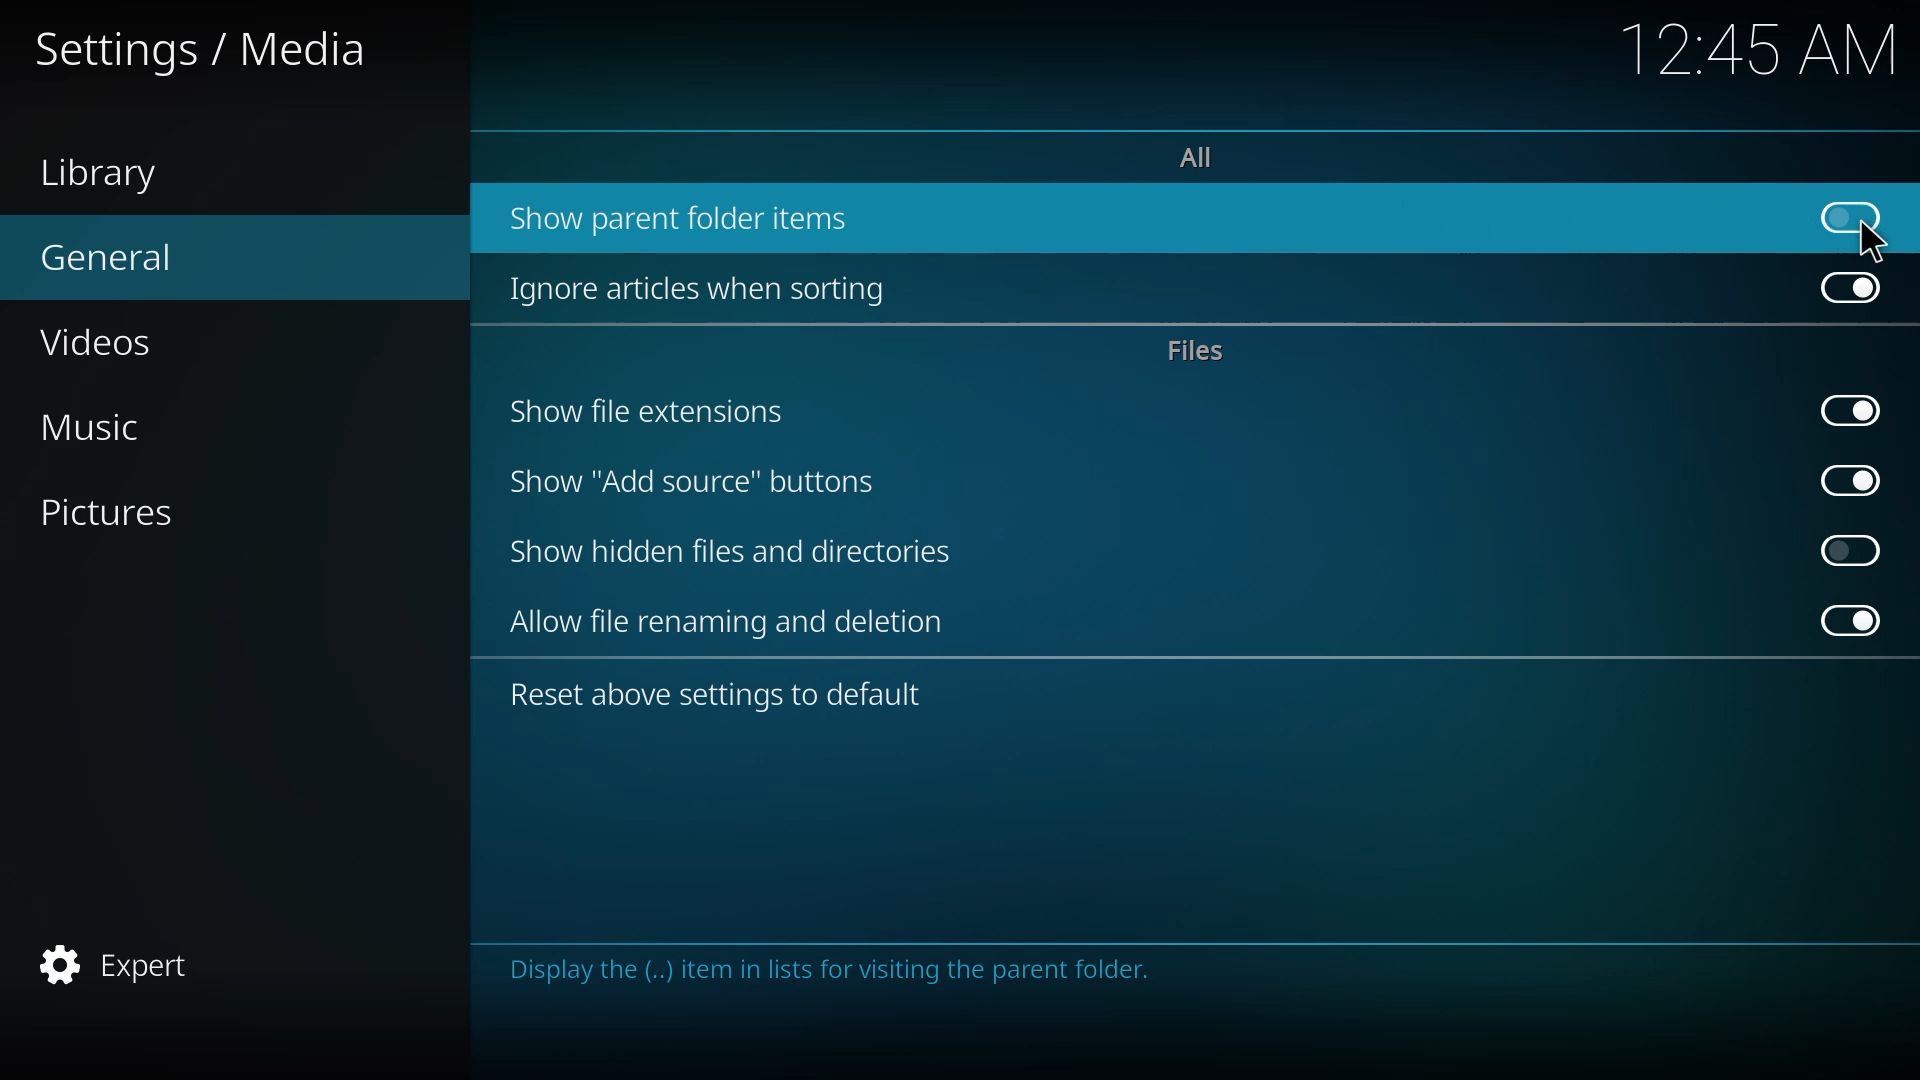 The height and width of the screenshot is (1080, 1920). Describe the element at coordinates (118, 255) in the screenshot. I see `general` at that location.